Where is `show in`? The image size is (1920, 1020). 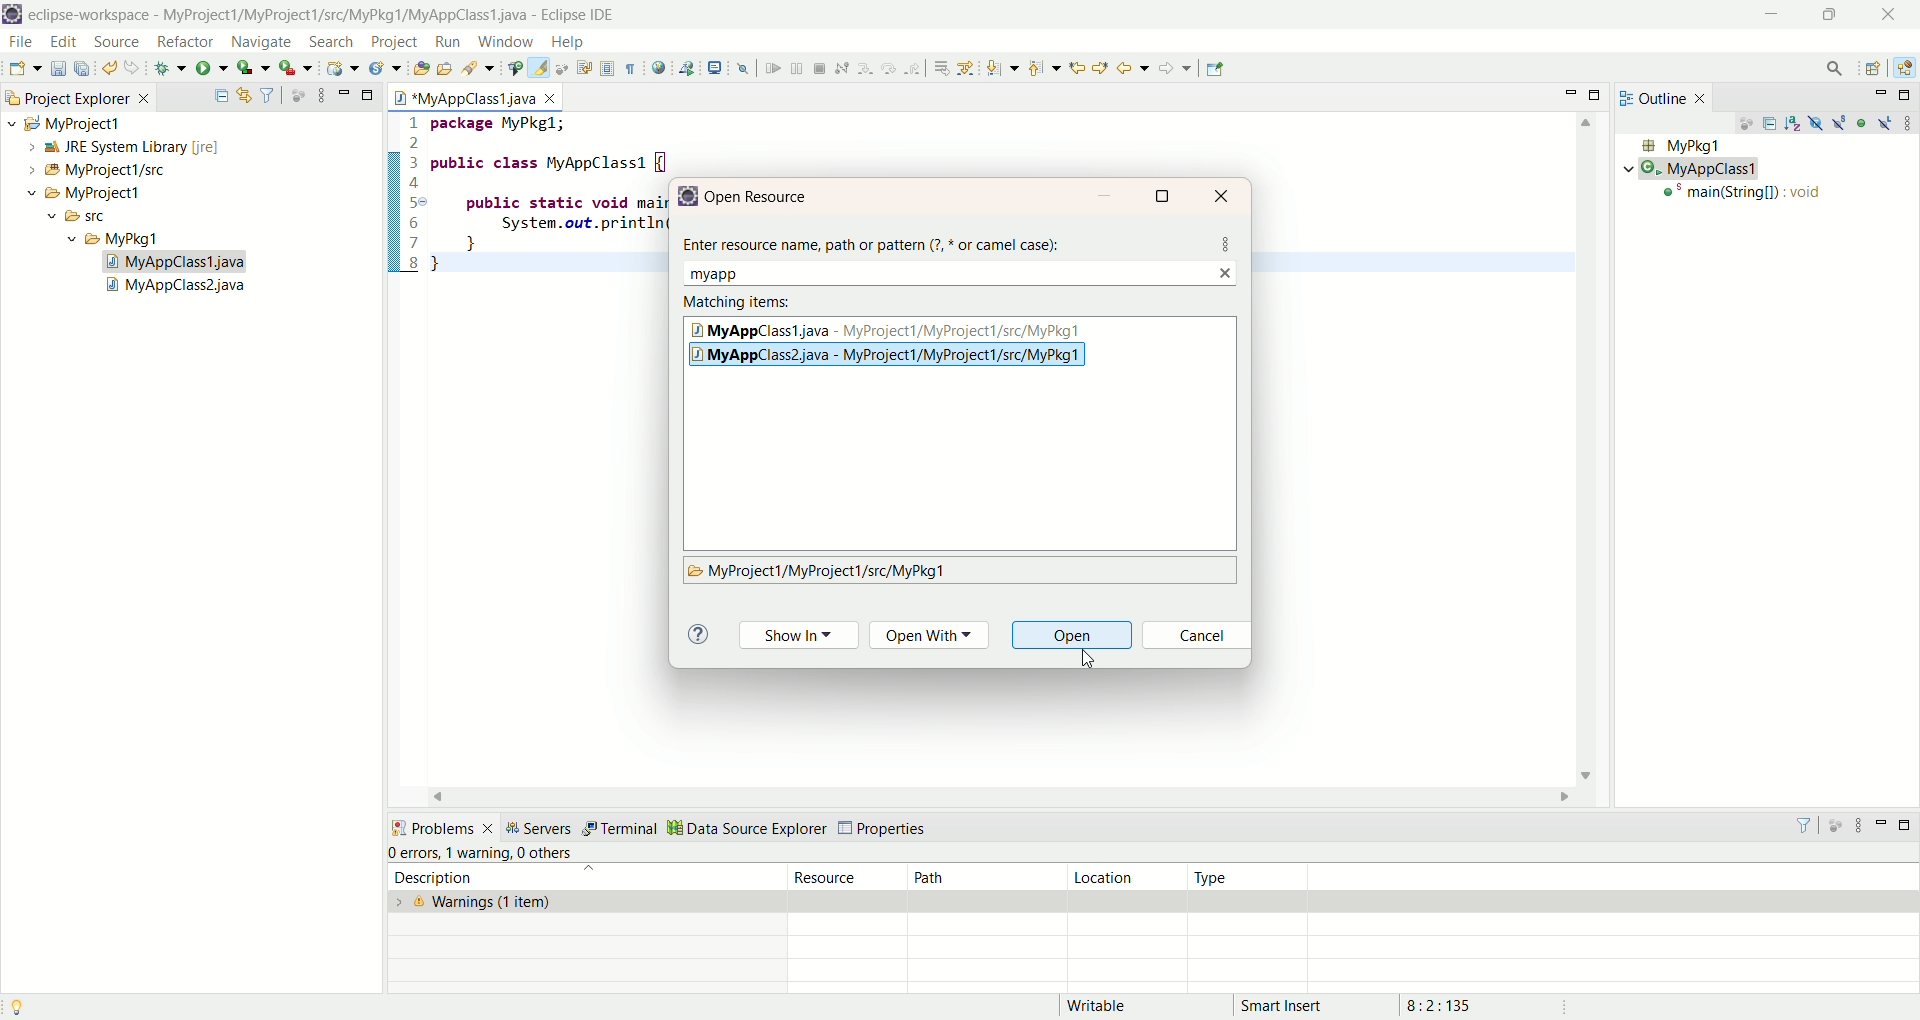 show in is located at coordinates (797, 637).